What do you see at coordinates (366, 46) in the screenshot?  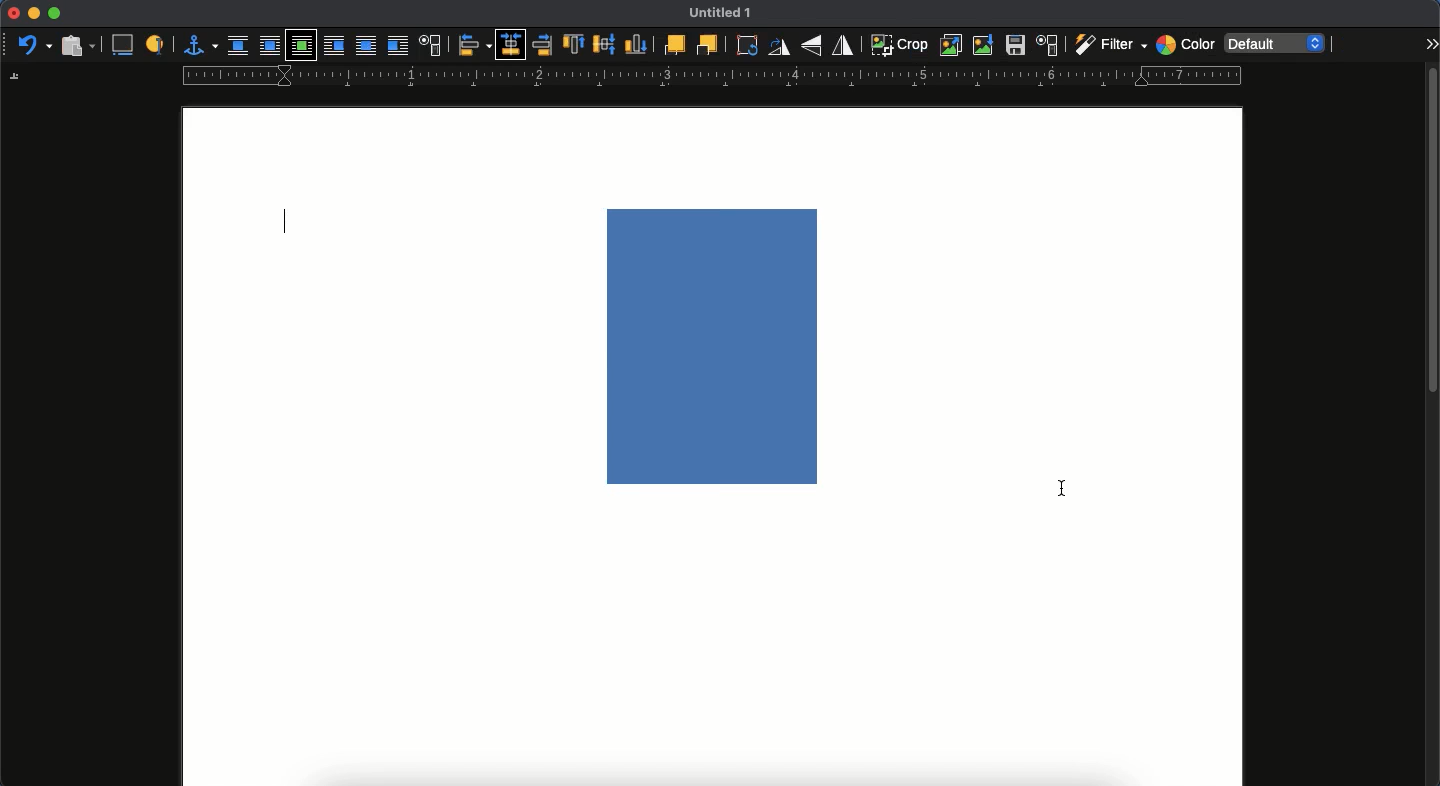 I see `through` at bounding box center [366, 46].